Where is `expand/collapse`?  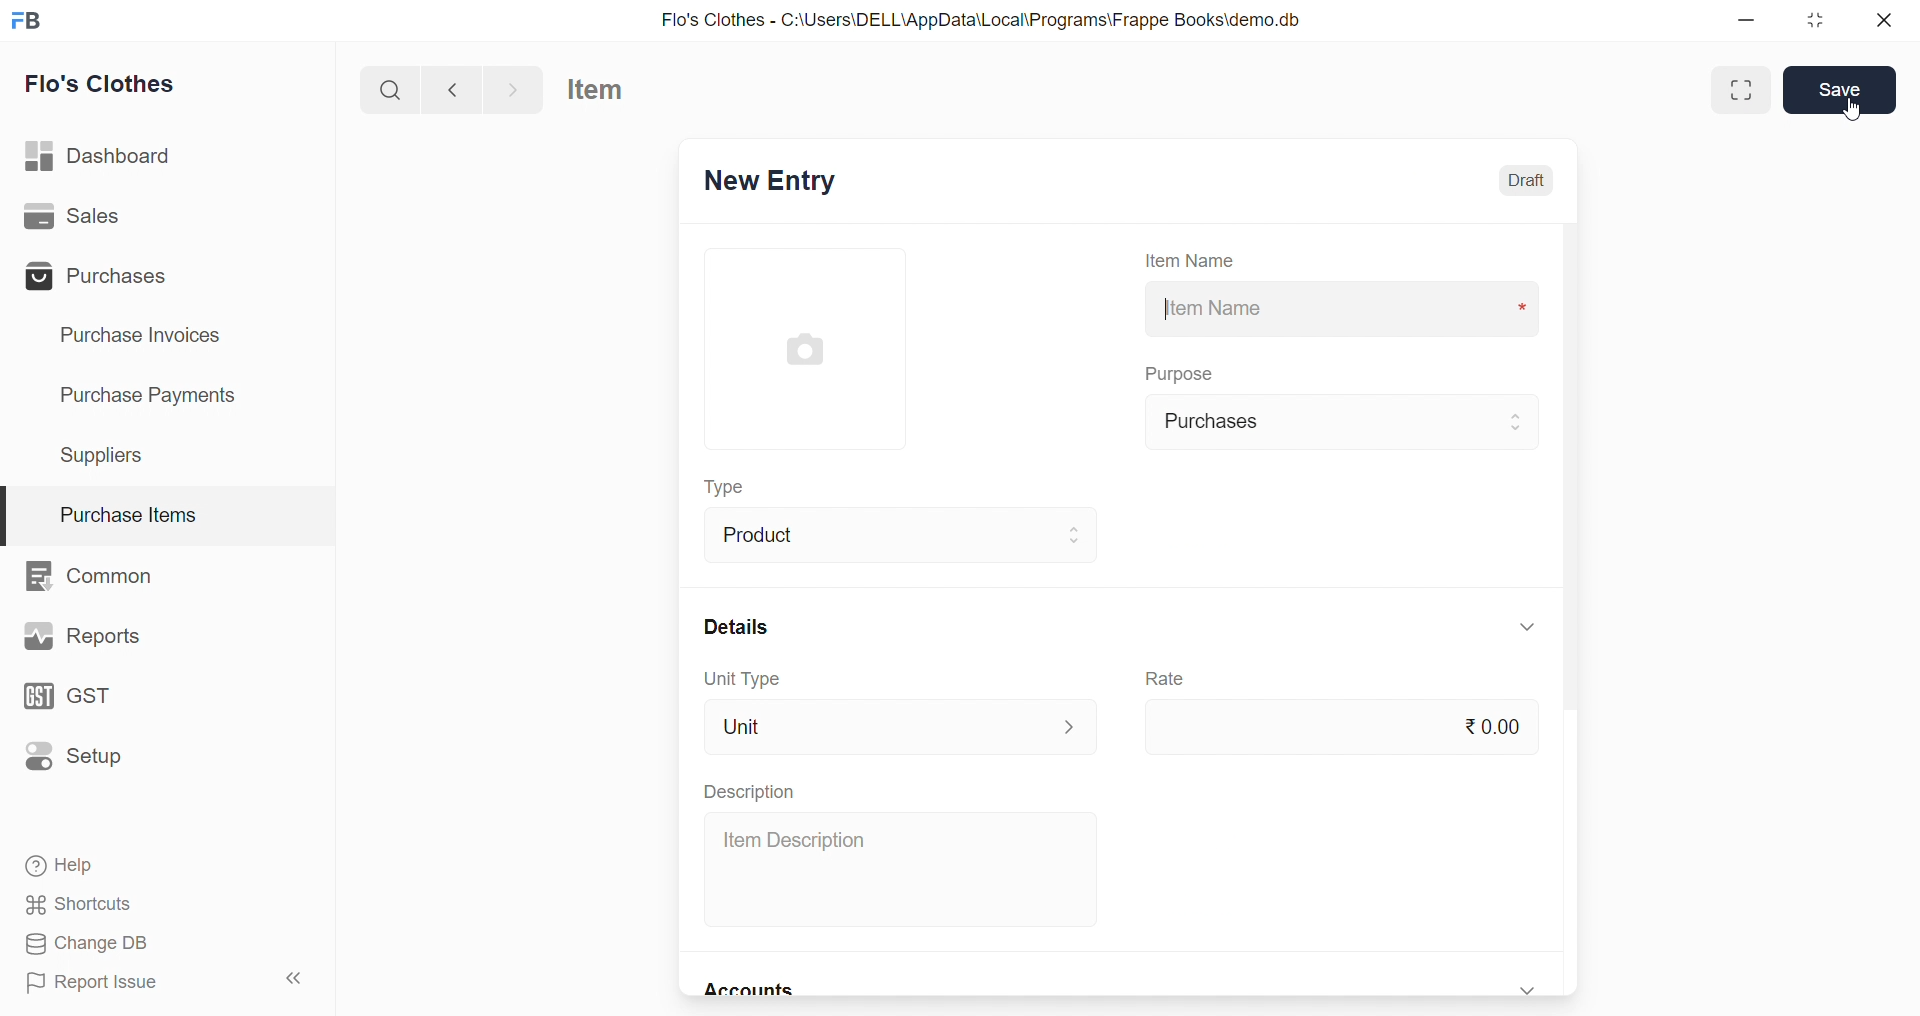 expand/collapse is located at coordinates (1530, 987).